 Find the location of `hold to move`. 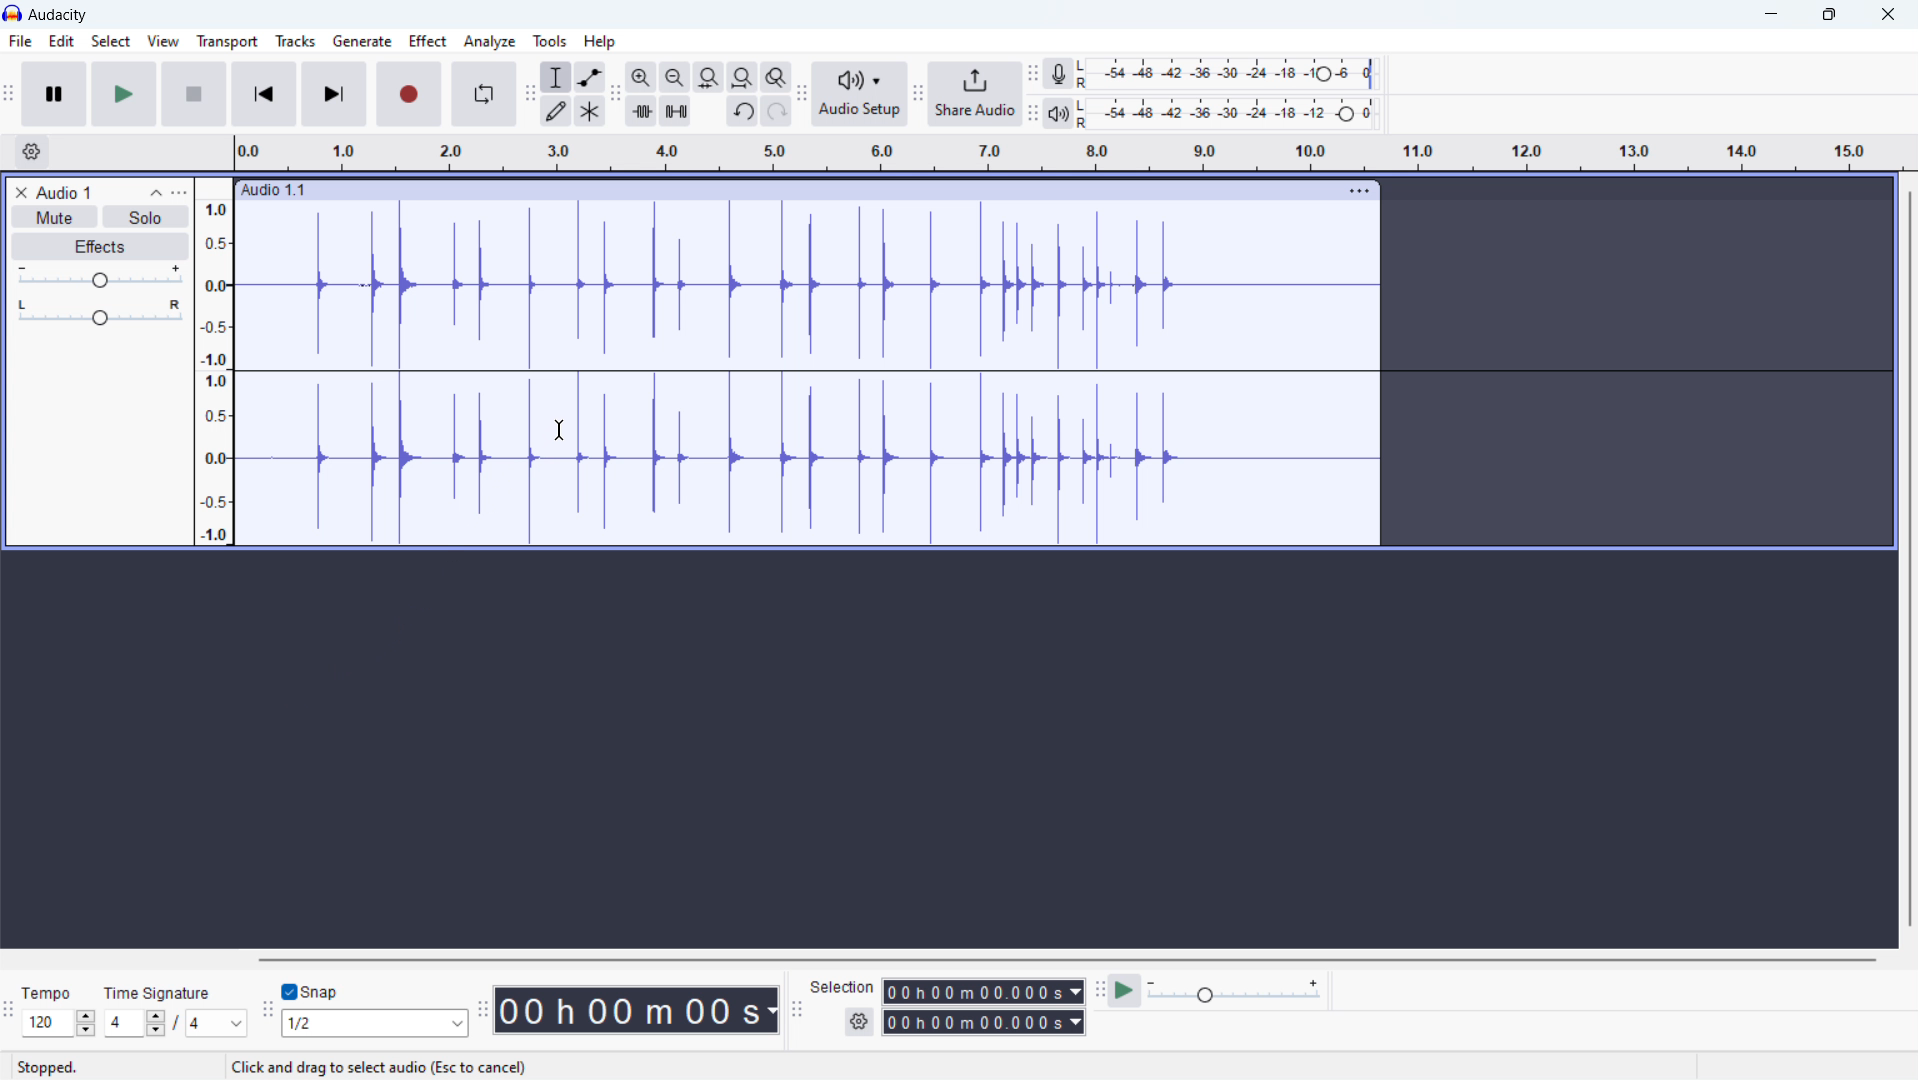

hold to move is located at coordinates (786, 191).